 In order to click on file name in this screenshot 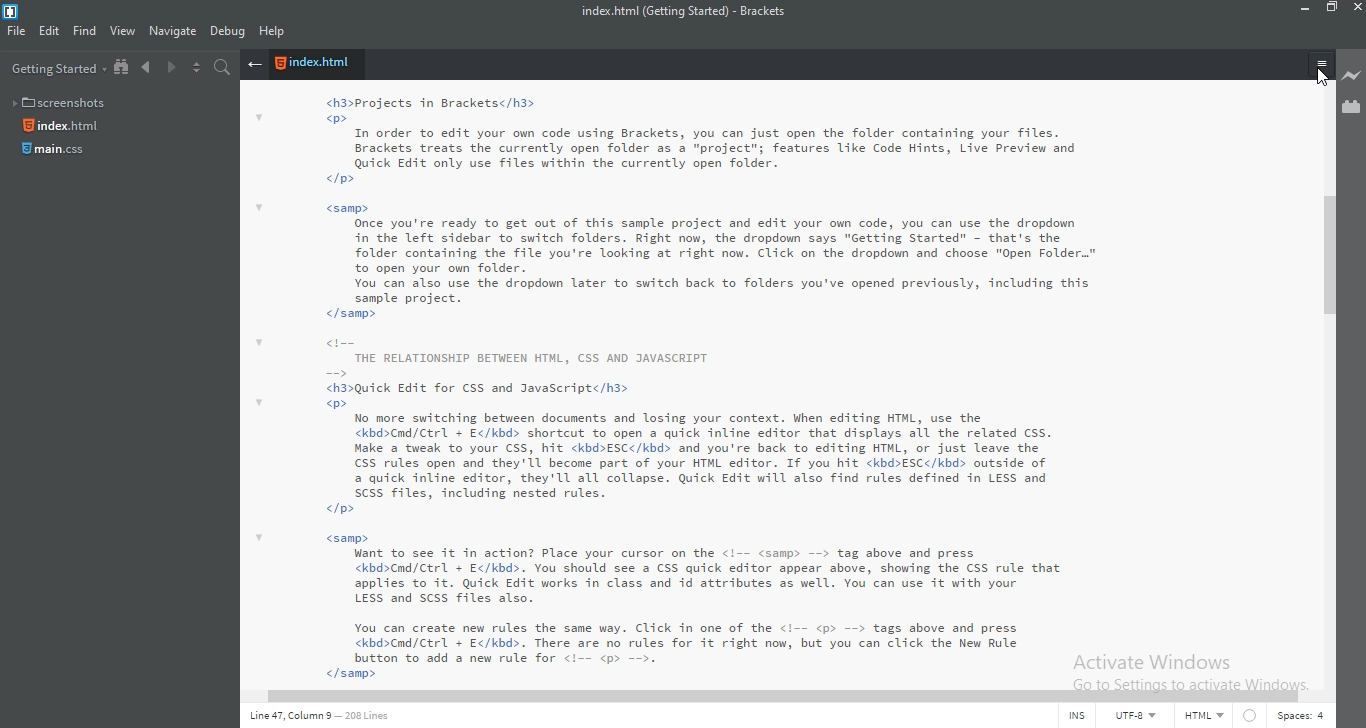, I will do `click(691, 12)`.